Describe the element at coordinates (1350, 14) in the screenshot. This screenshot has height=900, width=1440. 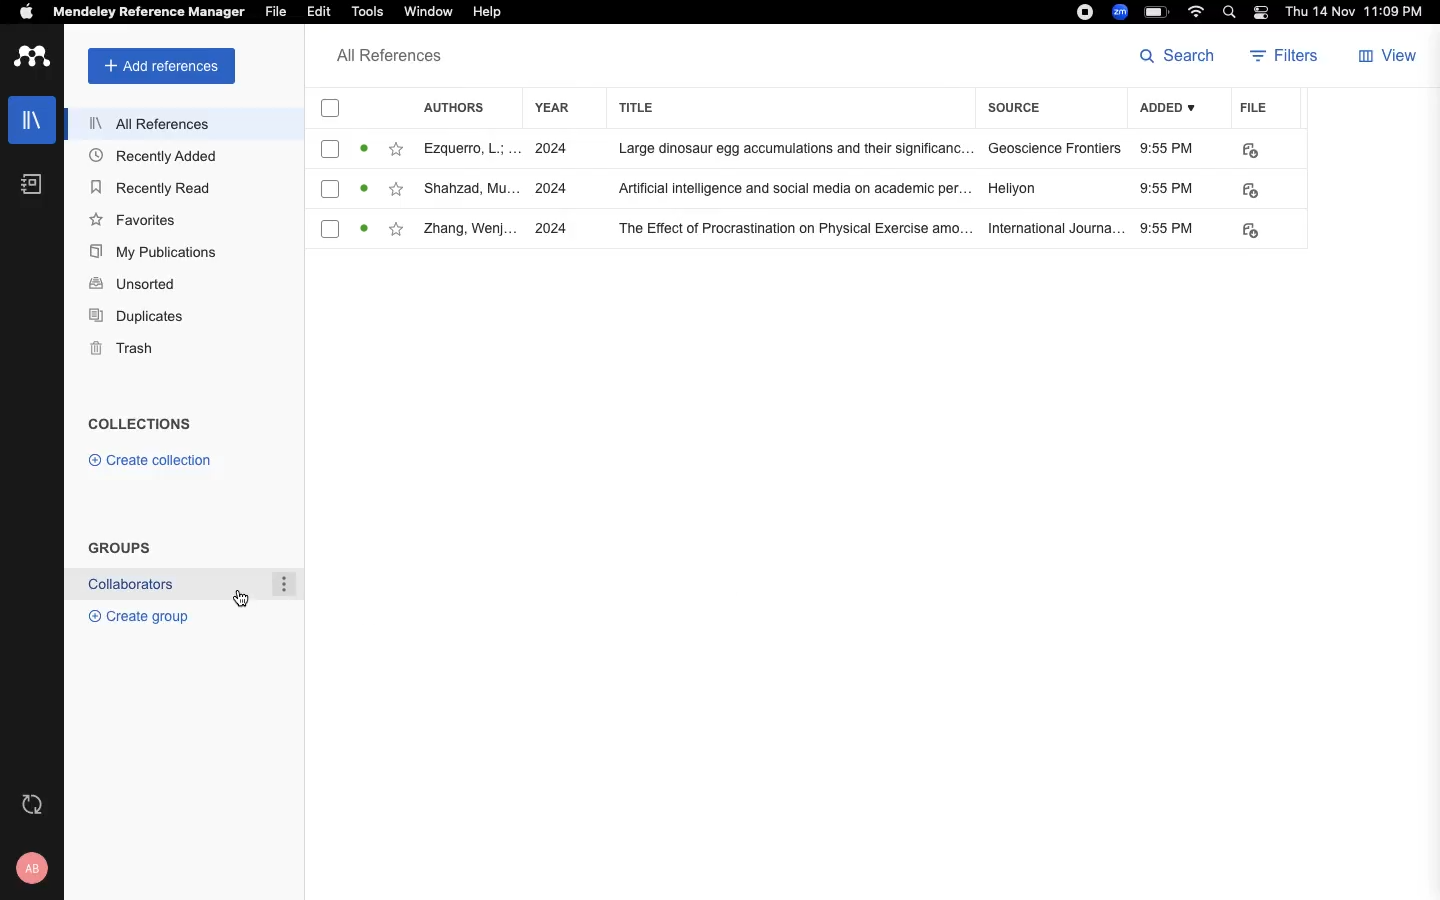
I see `date and time` at that location.